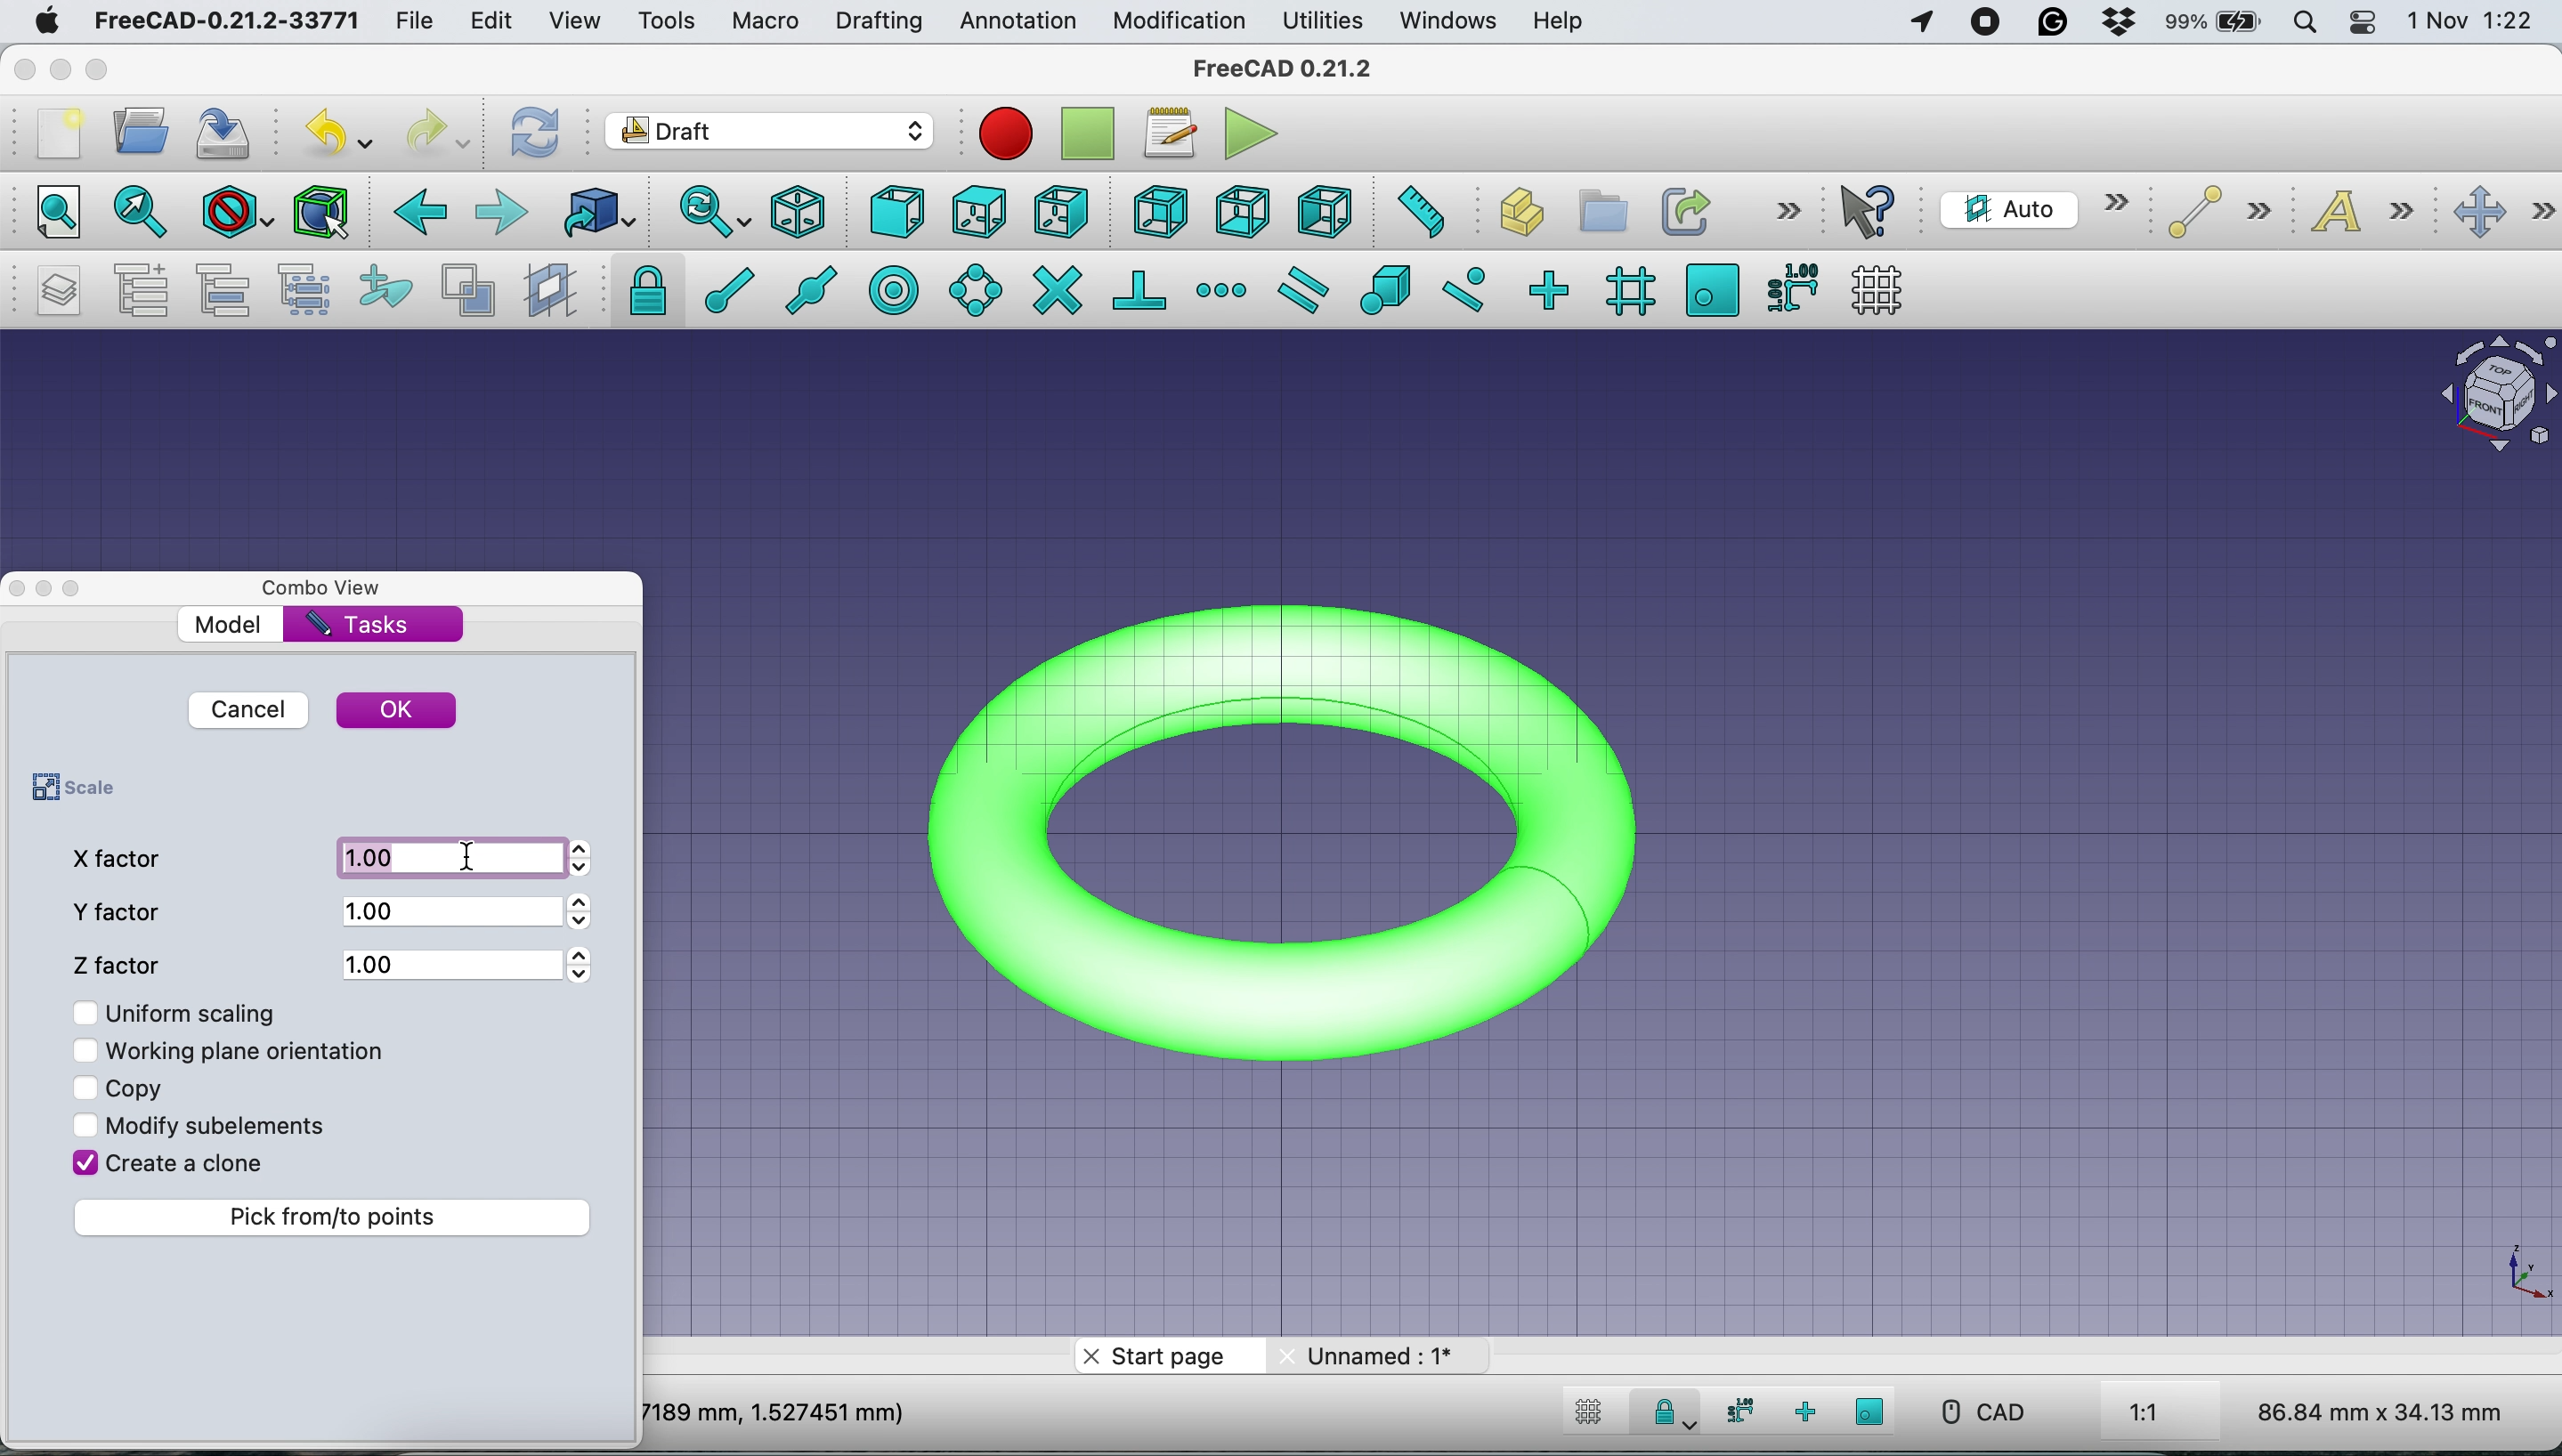 The image size is (2562, 1456). Describe the element at coordinates (230, 1121) in the screenshot. I see `modify sub elements` at that location.